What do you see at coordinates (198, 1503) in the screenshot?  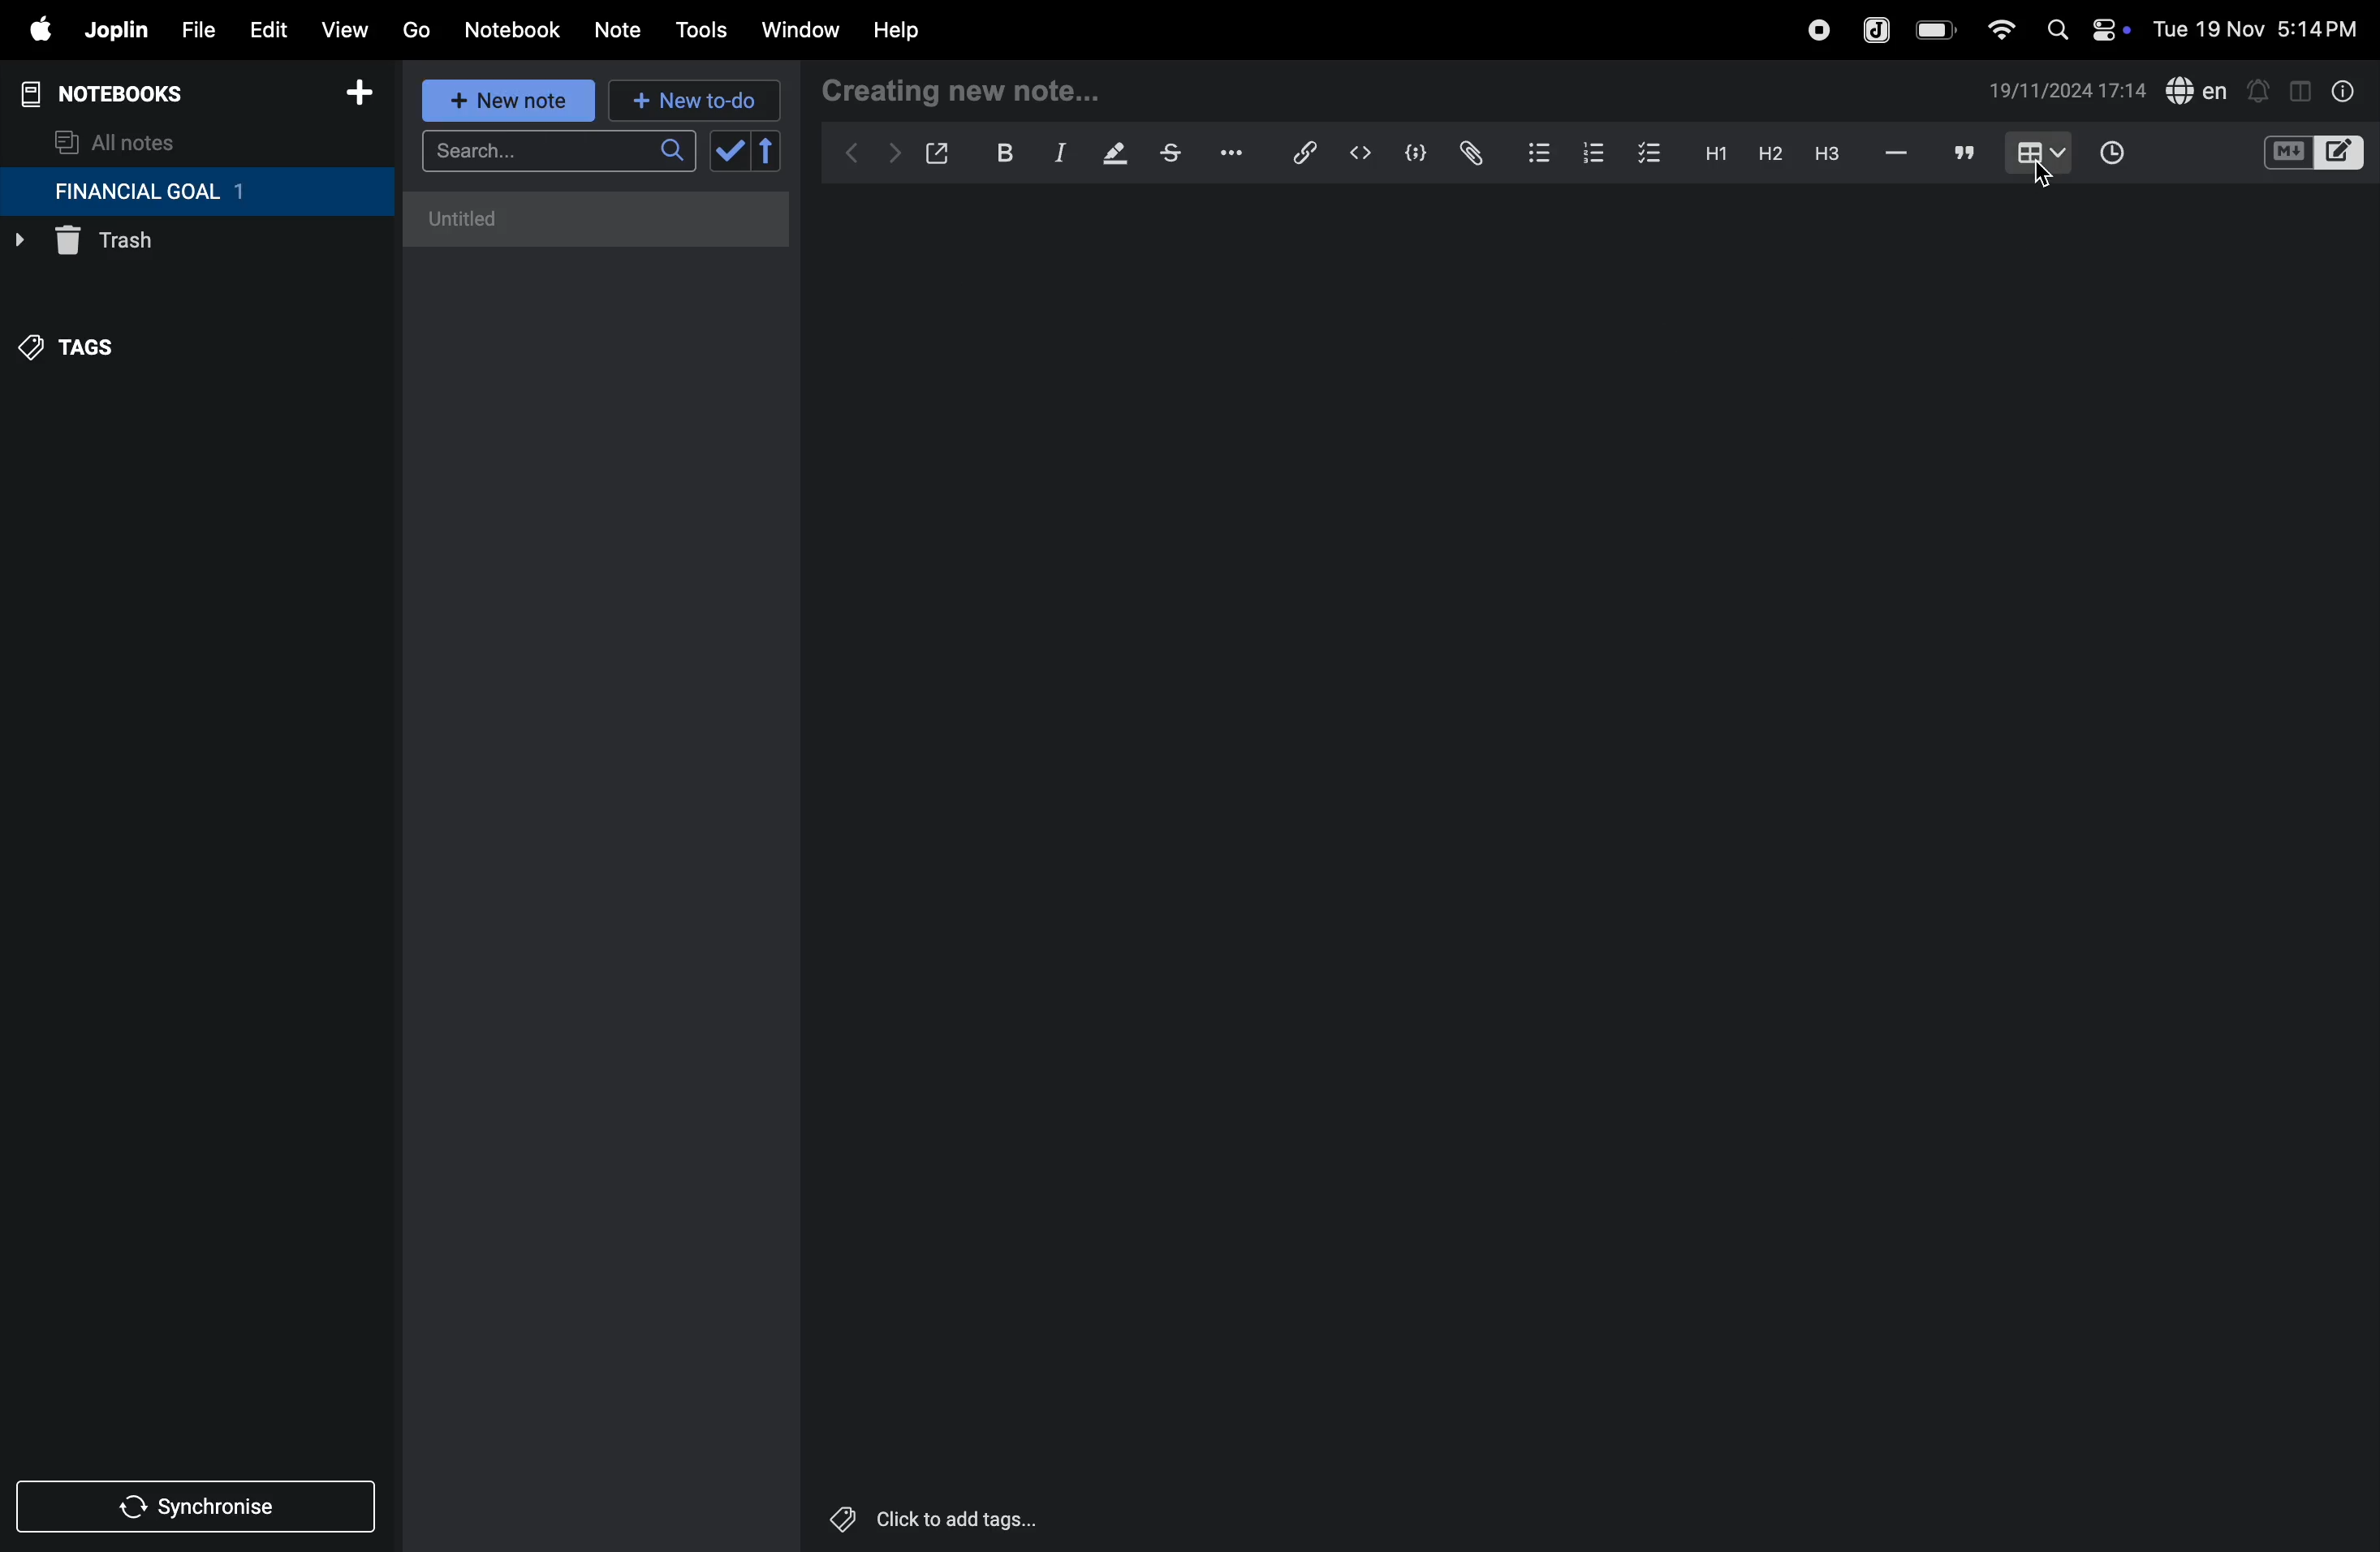 I see `synchronize` at bounding box center [198, 1503].